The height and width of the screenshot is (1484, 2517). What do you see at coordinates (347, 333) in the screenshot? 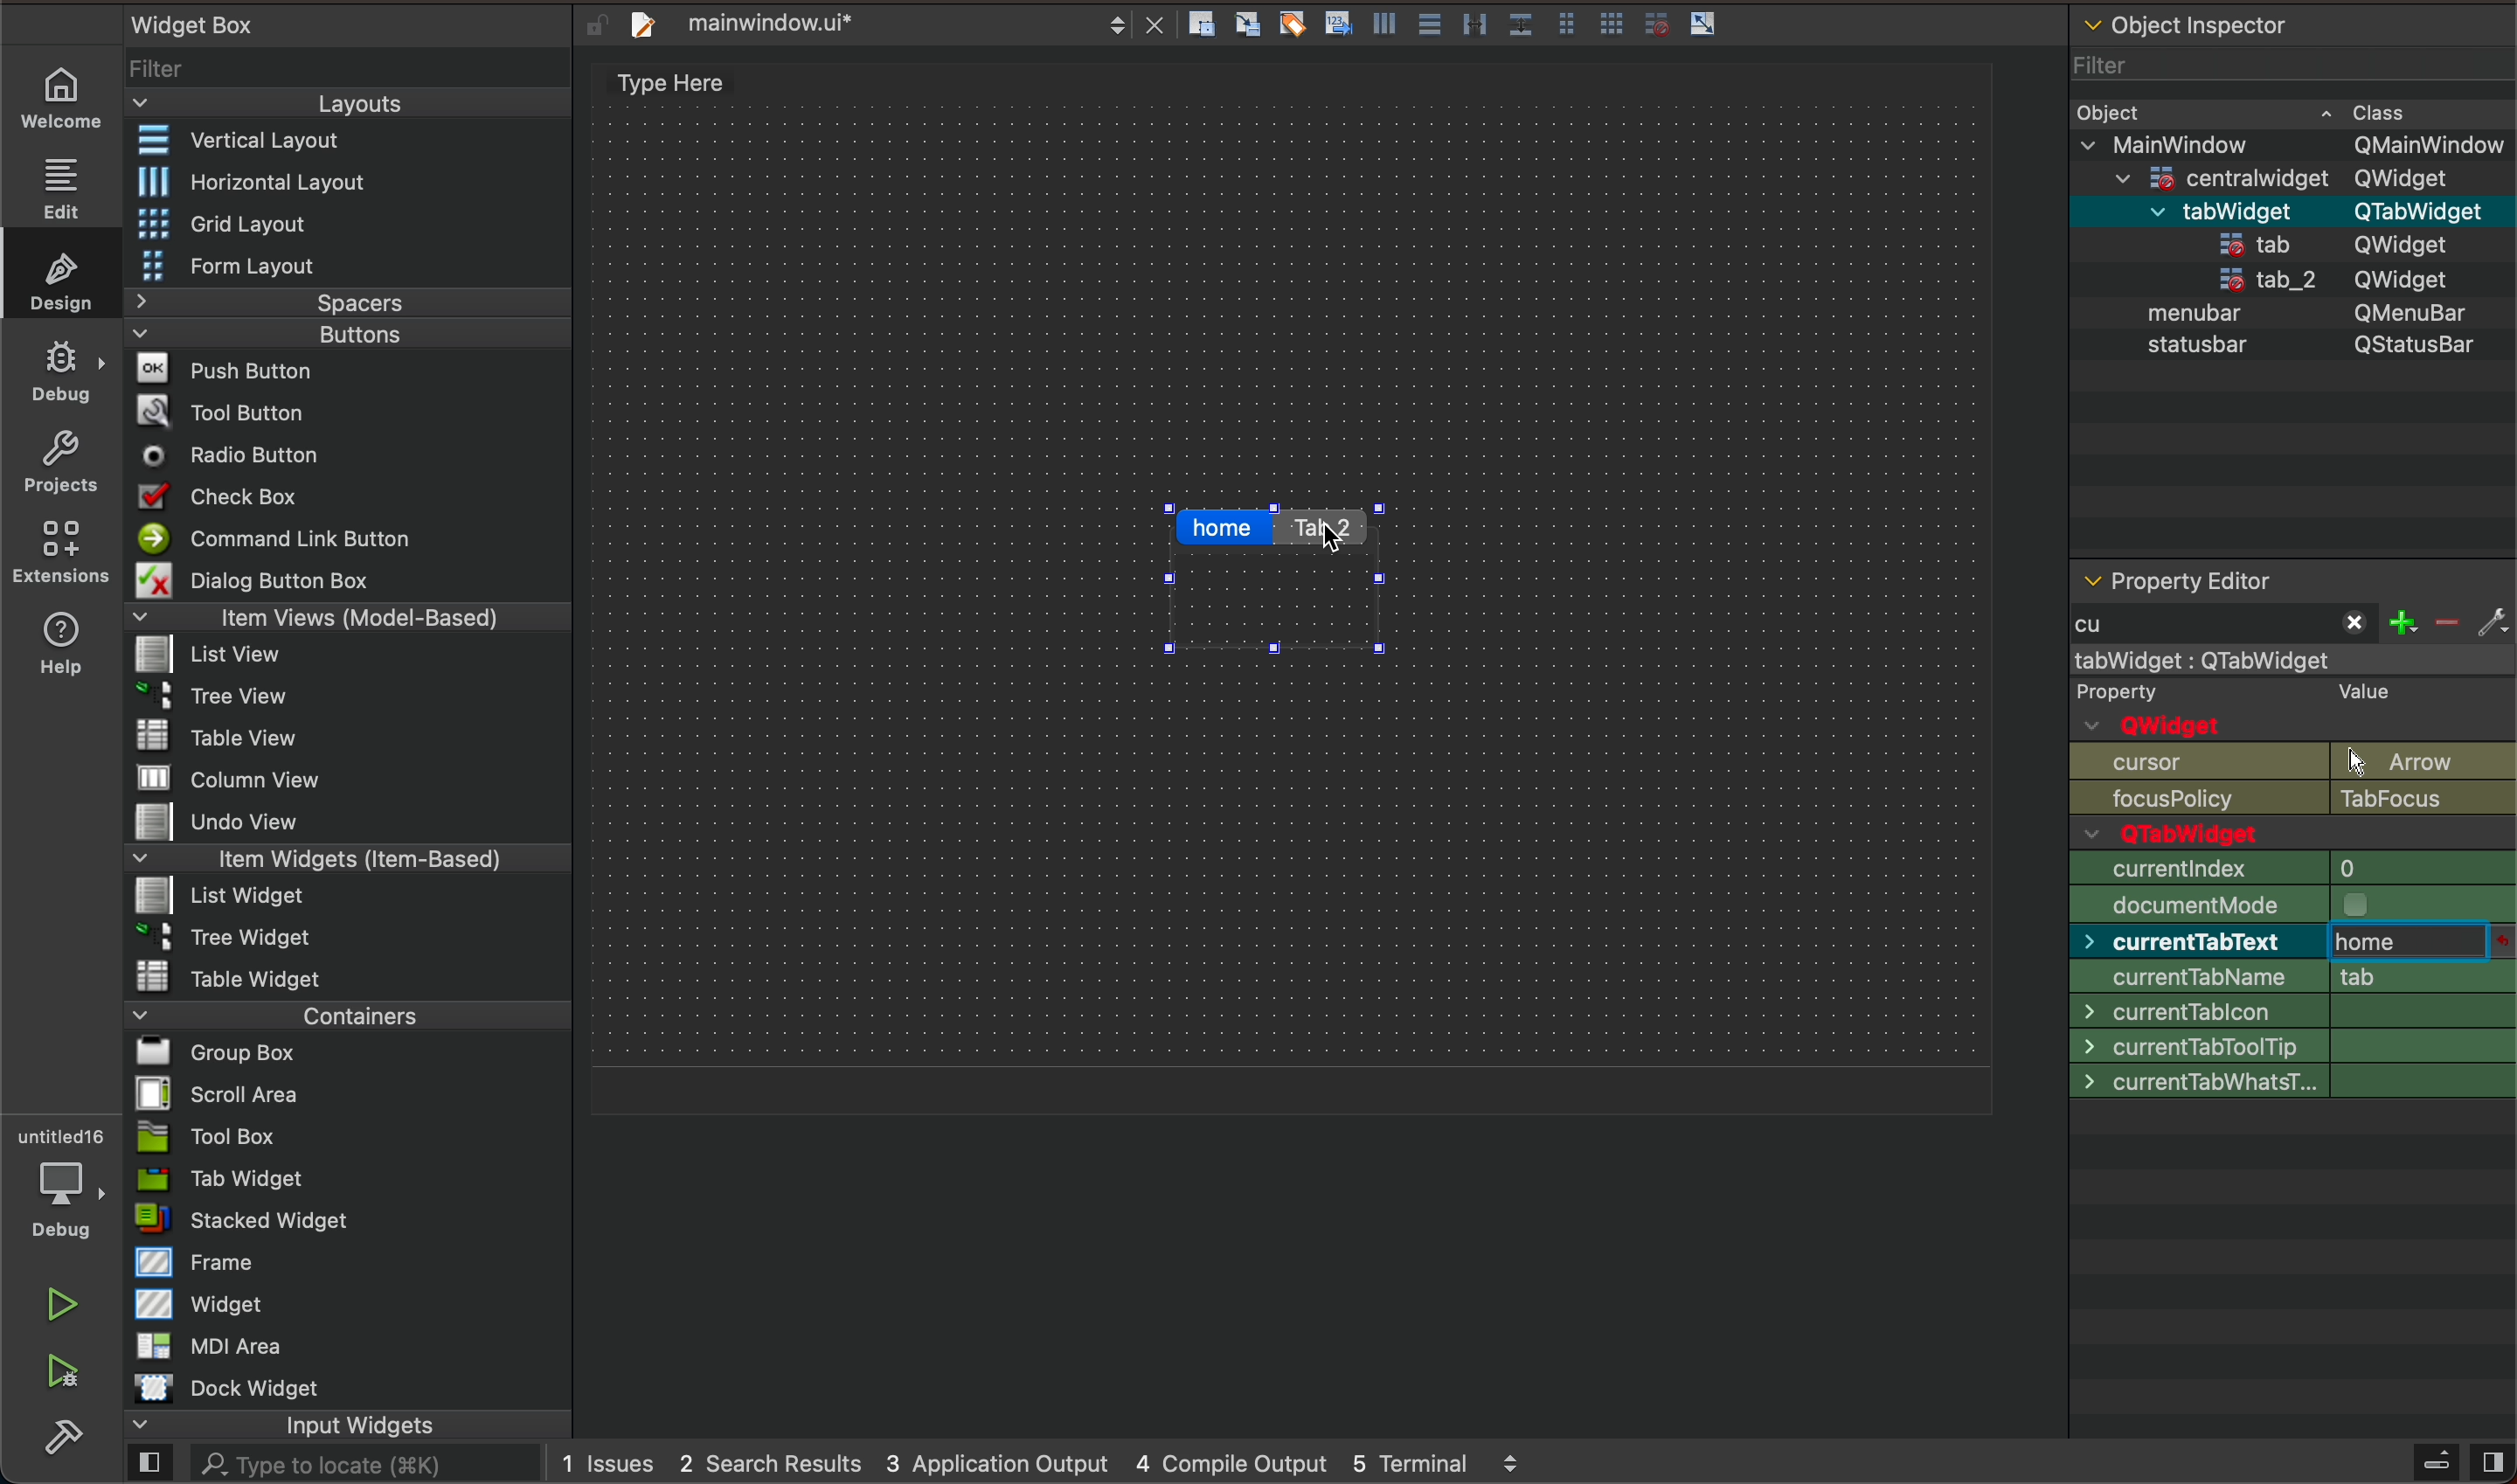
I see `Buttons` at bounding box center [347, 333].